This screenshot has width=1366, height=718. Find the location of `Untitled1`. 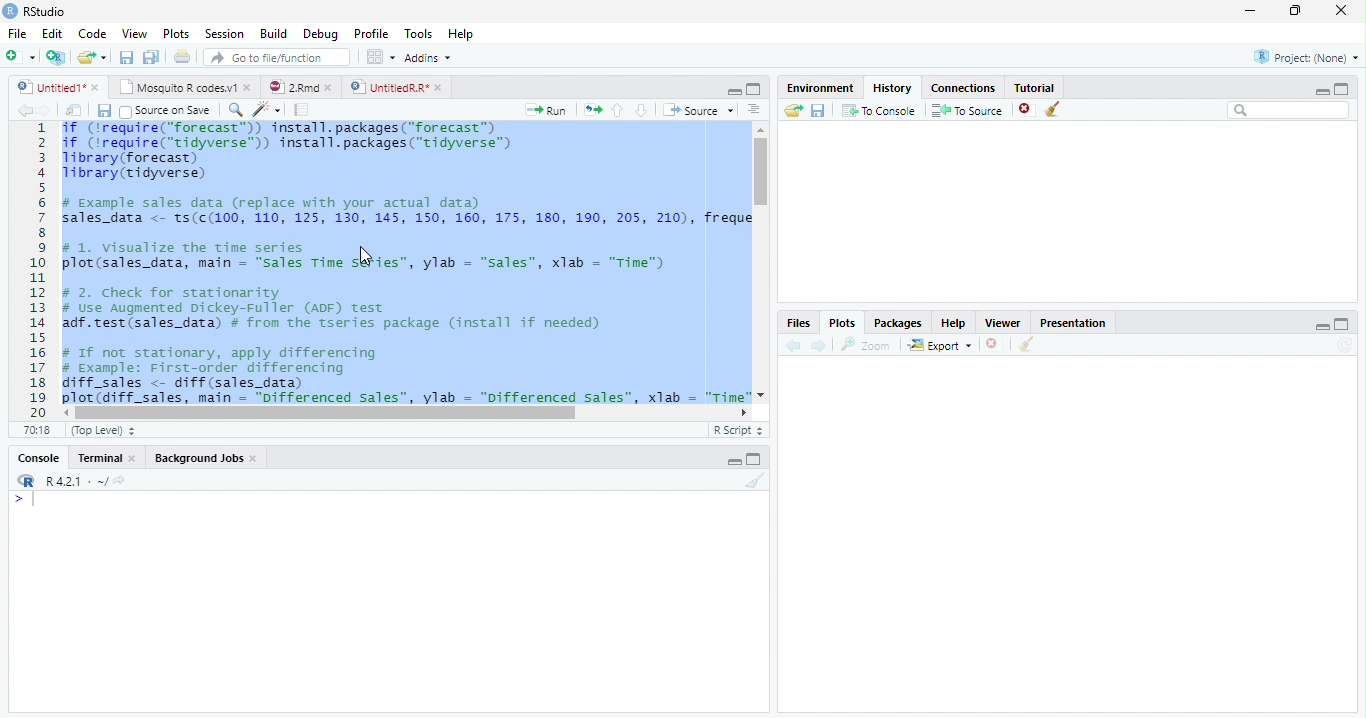

Untitled1 is located at coordinates (58, 87).